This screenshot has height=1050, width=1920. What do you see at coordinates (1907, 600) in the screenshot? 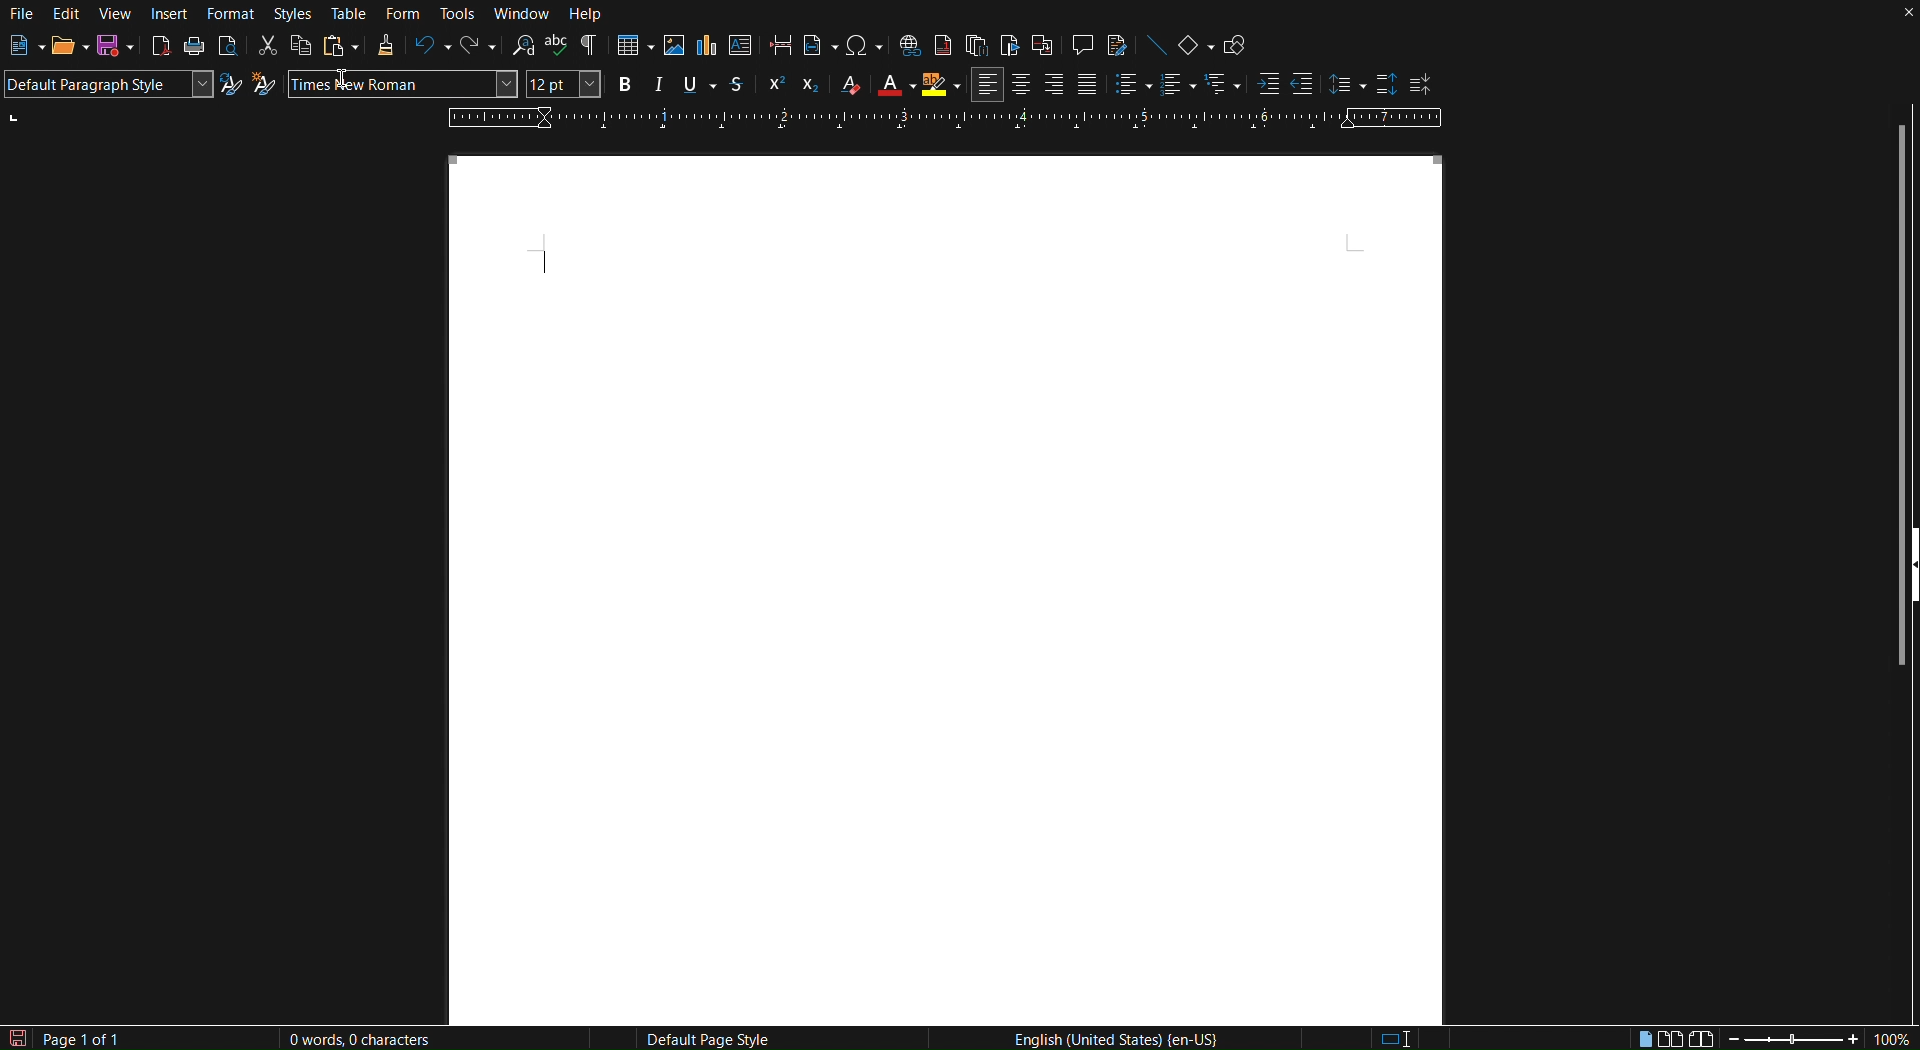
I see `Show` at bounding box center [1907, 600].